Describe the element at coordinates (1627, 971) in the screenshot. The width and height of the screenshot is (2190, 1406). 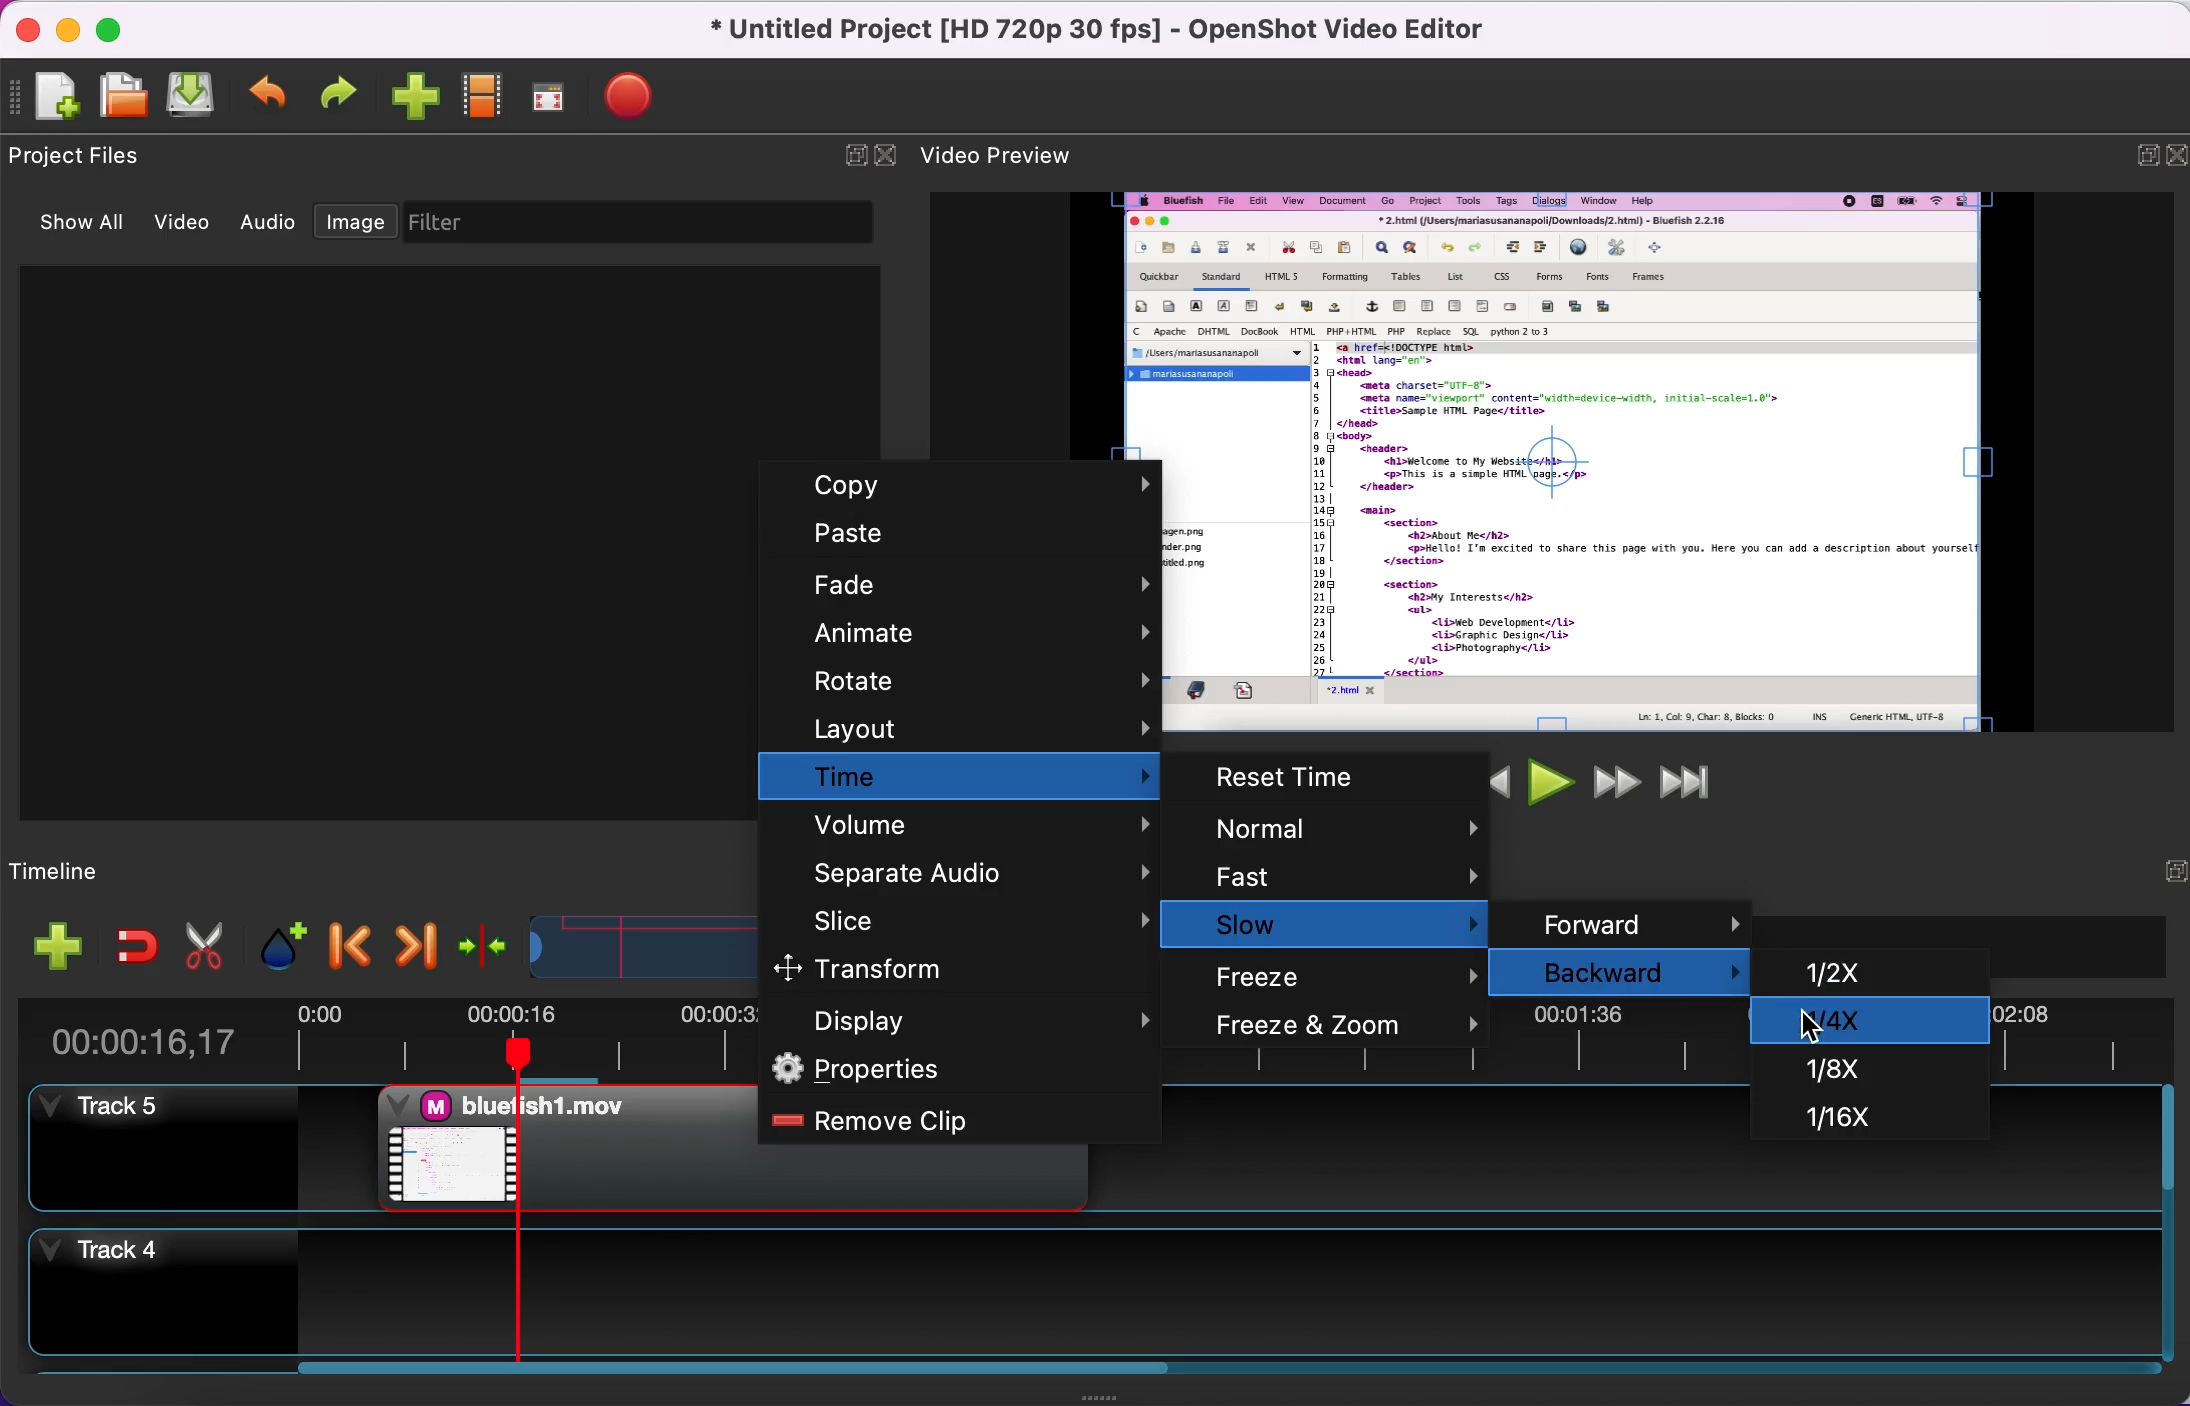
I see `backward` at that location.